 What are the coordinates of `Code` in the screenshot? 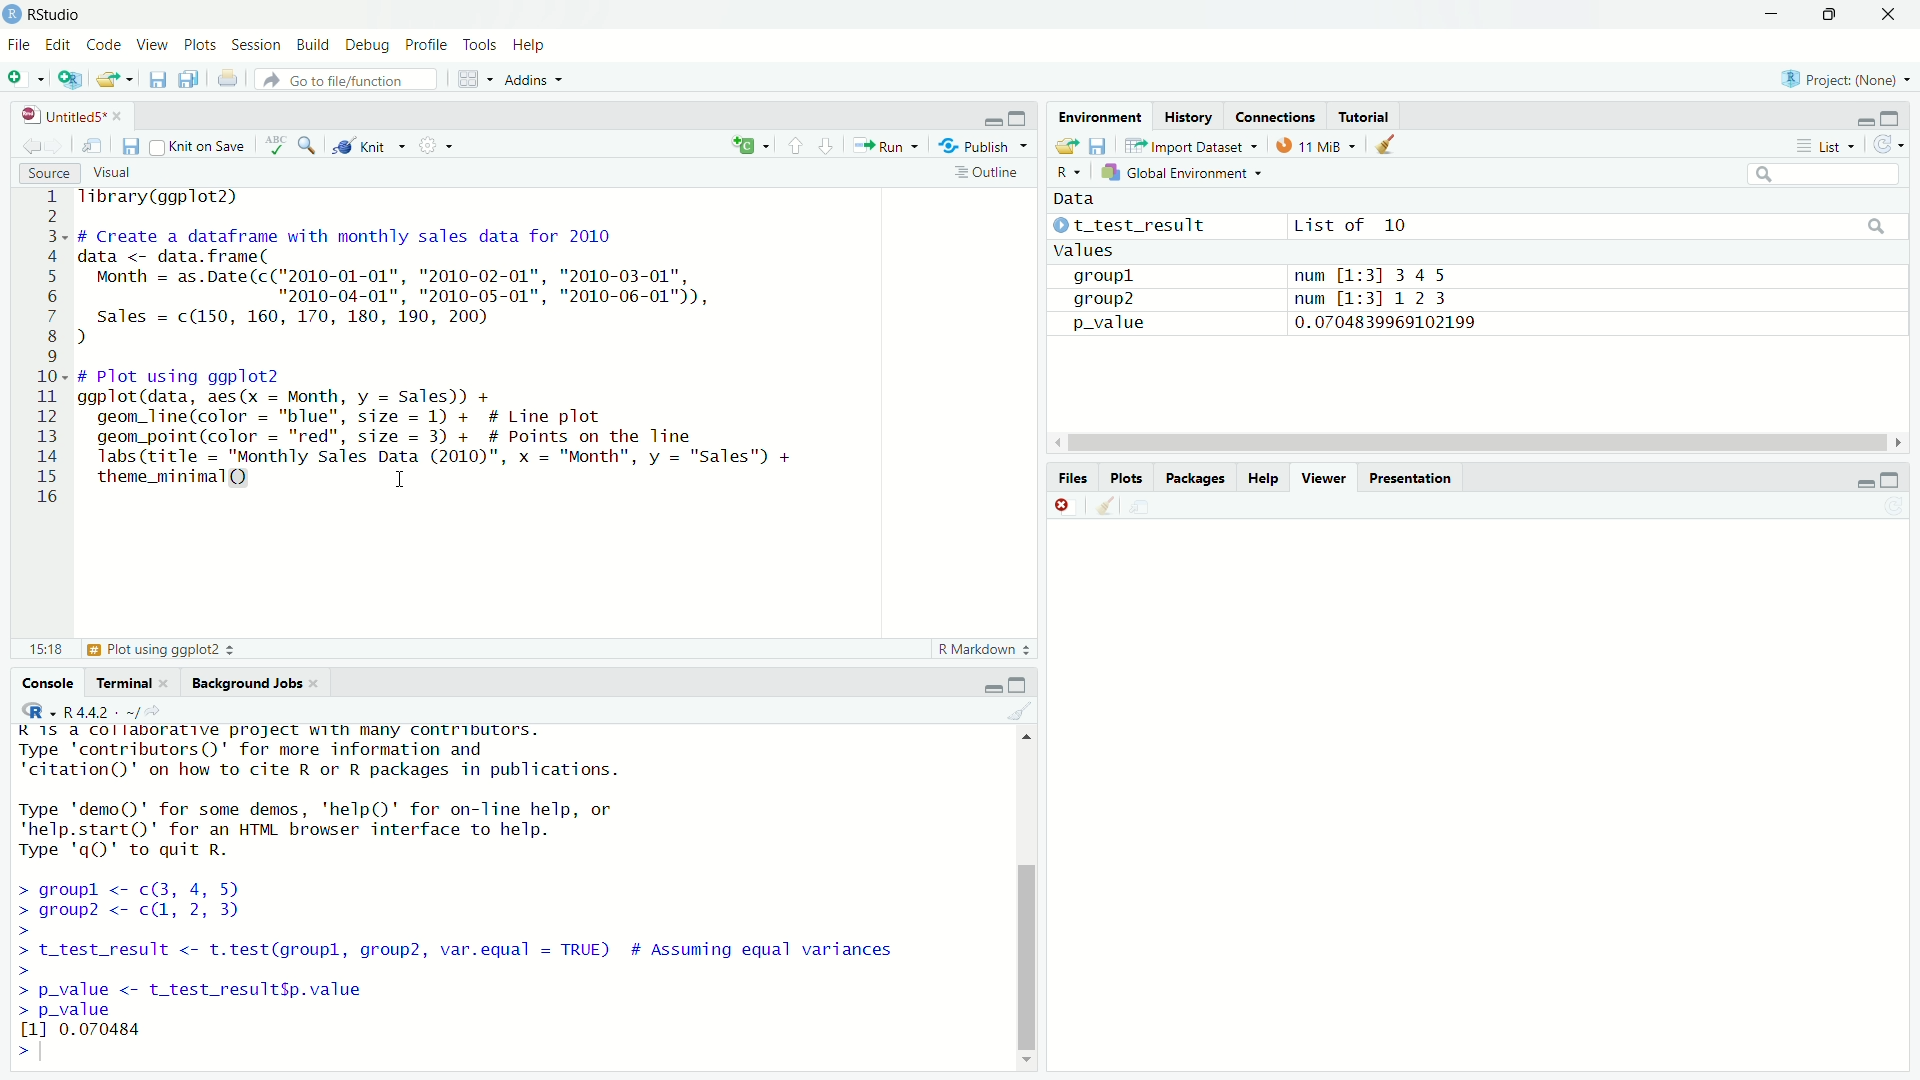 It's located at (105, 42).